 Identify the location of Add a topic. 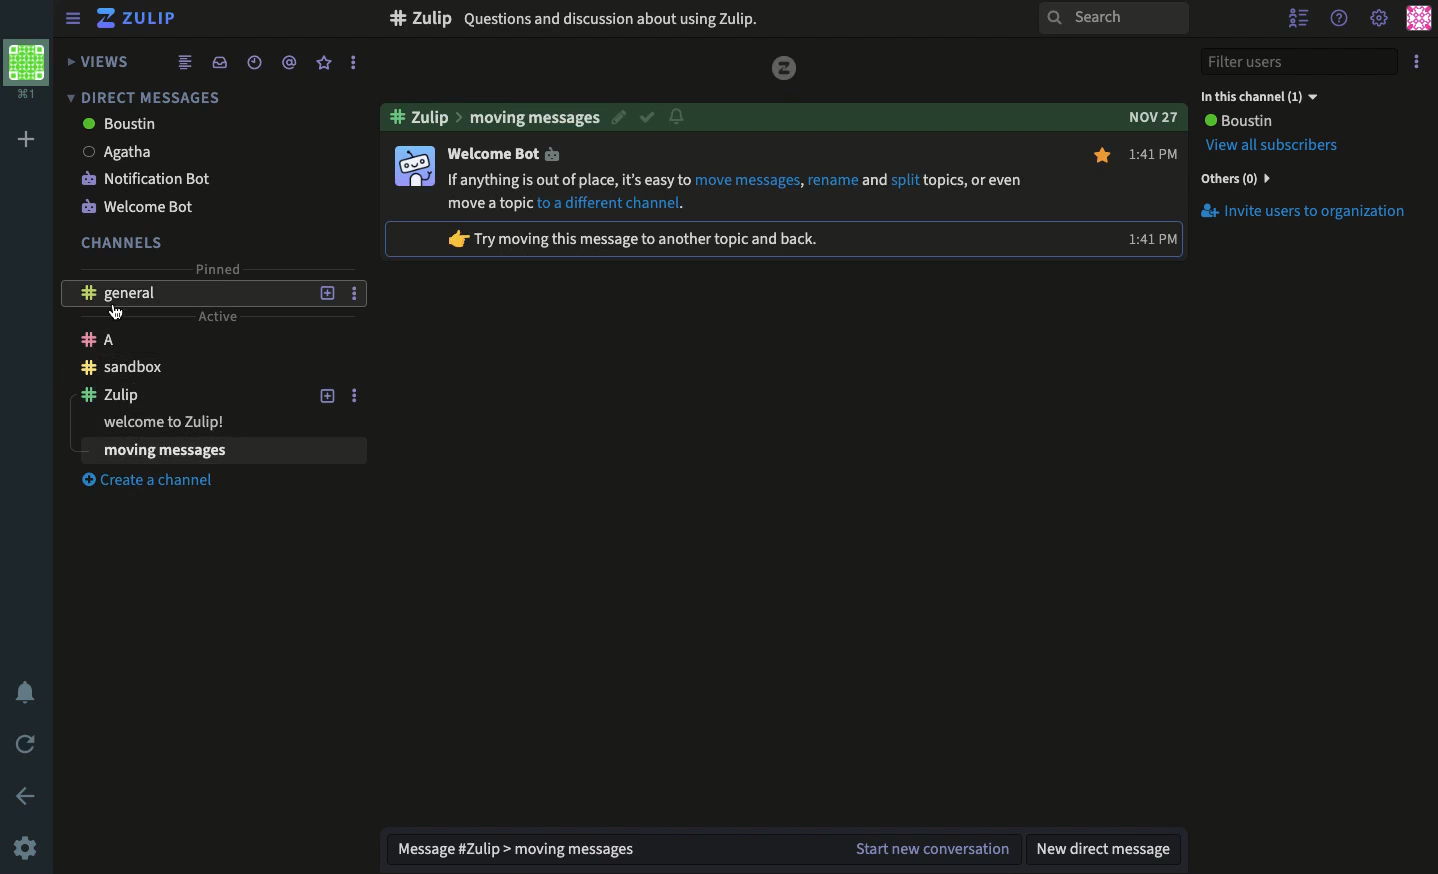
(326, 292).